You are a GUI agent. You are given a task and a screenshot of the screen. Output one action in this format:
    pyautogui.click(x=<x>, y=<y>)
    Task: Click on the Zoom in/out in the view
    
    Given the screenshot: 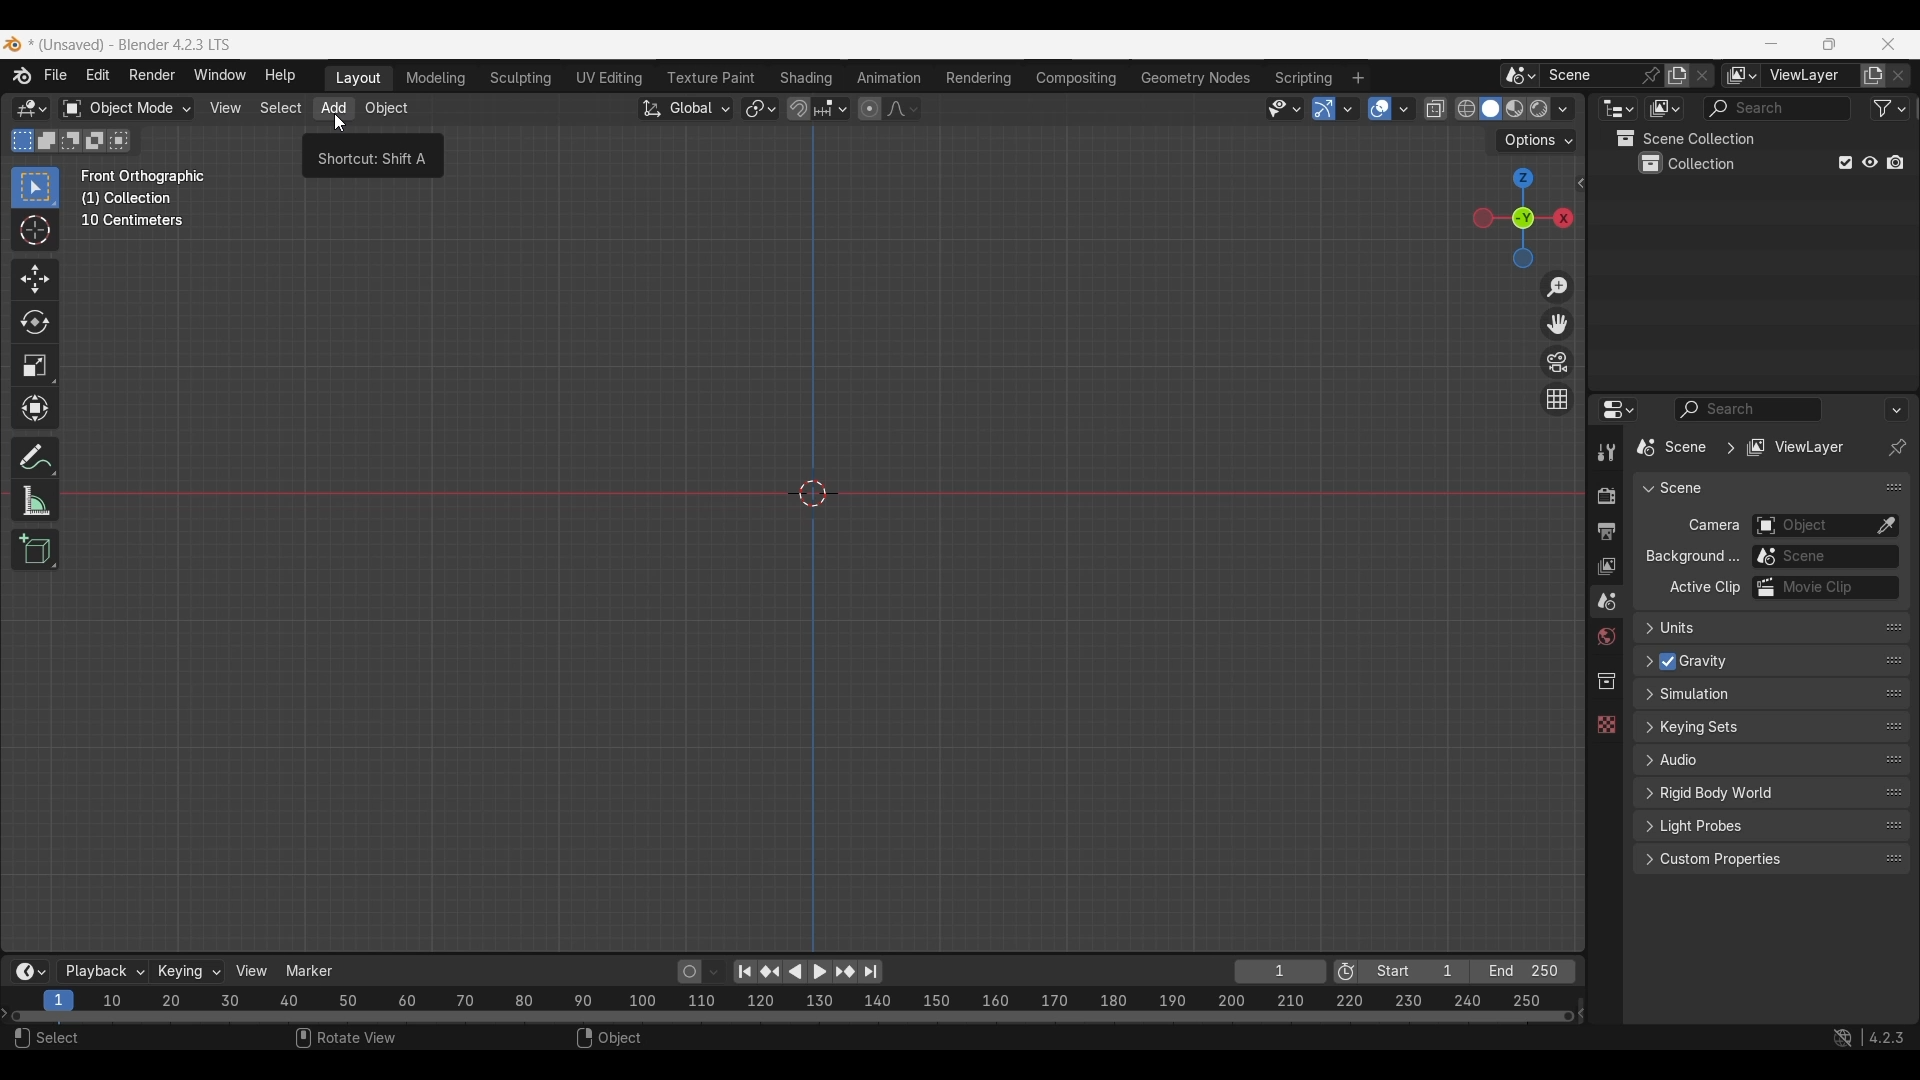 What is the action you would take?
    pyautogui.click(x=1556, y=288)
    